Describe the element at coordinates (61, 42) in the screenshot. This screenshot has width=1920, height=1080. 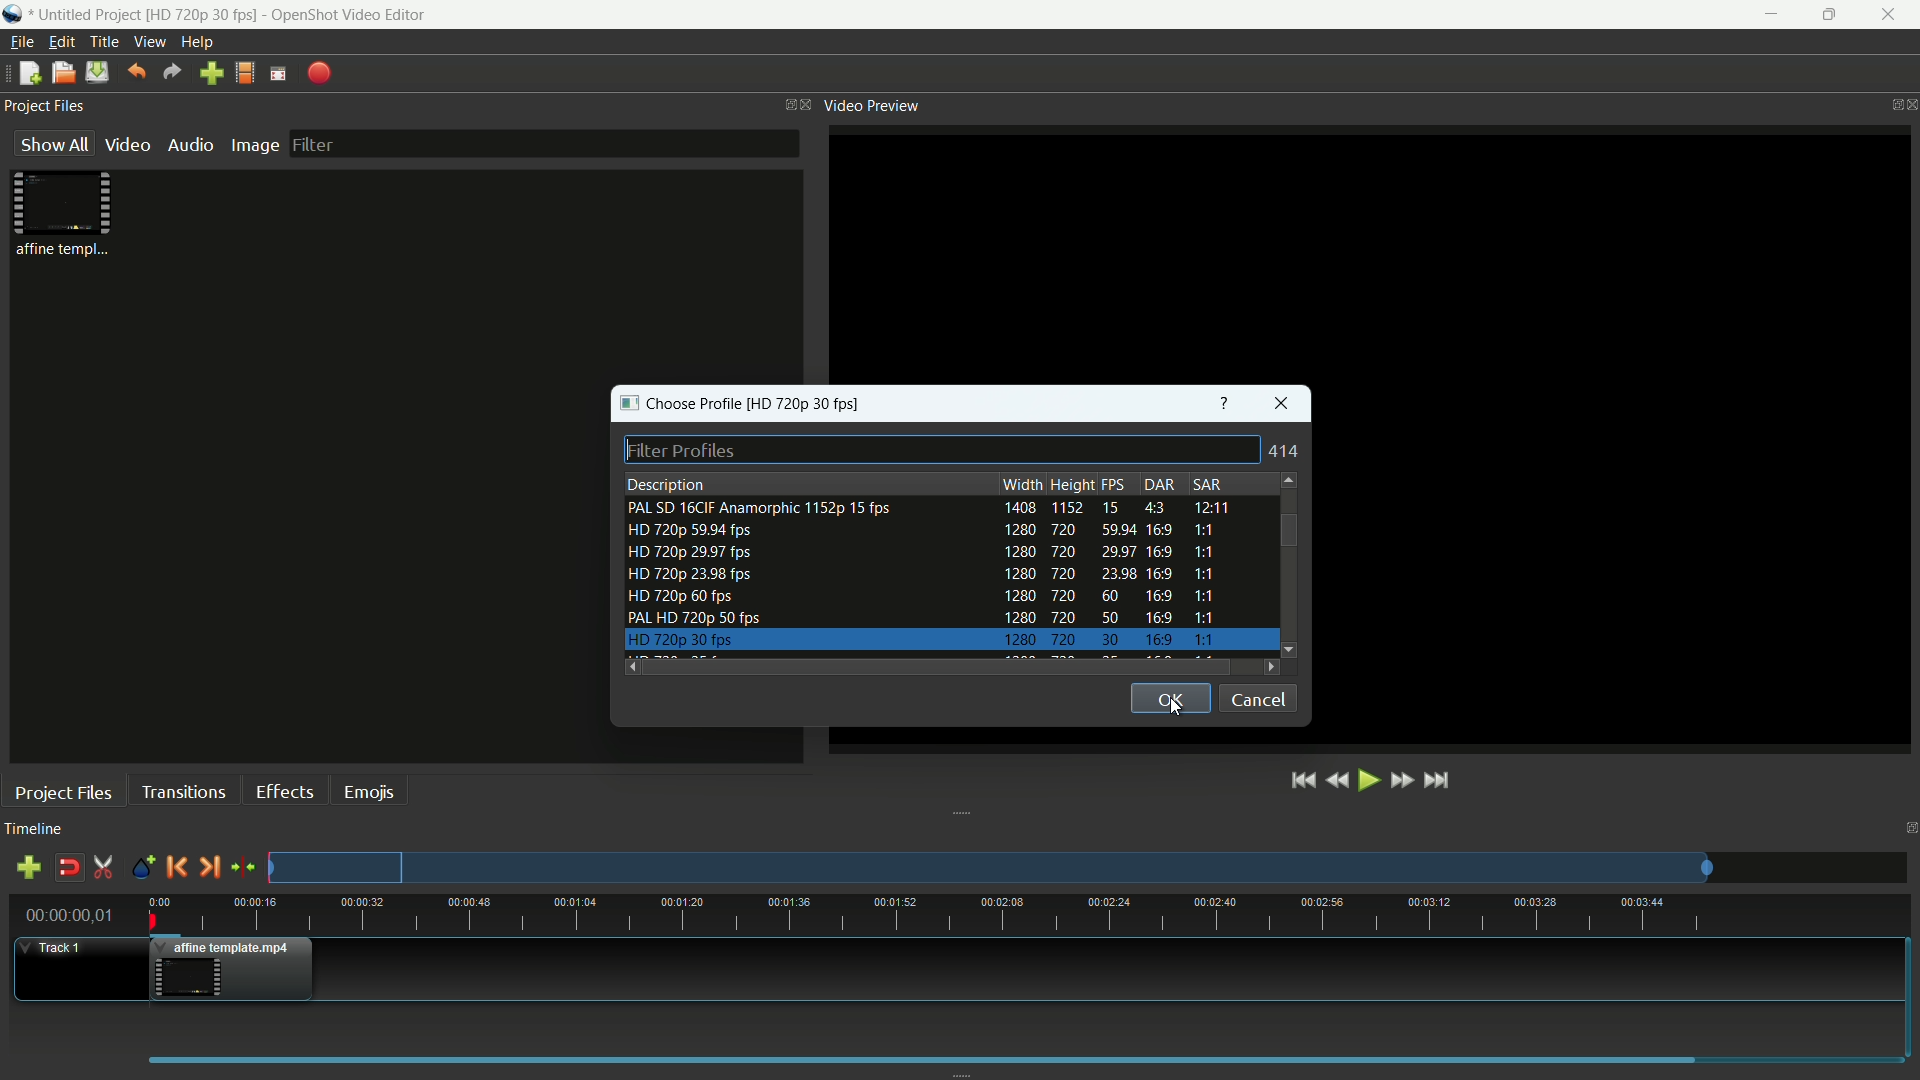
I see `edit menu` at that location.